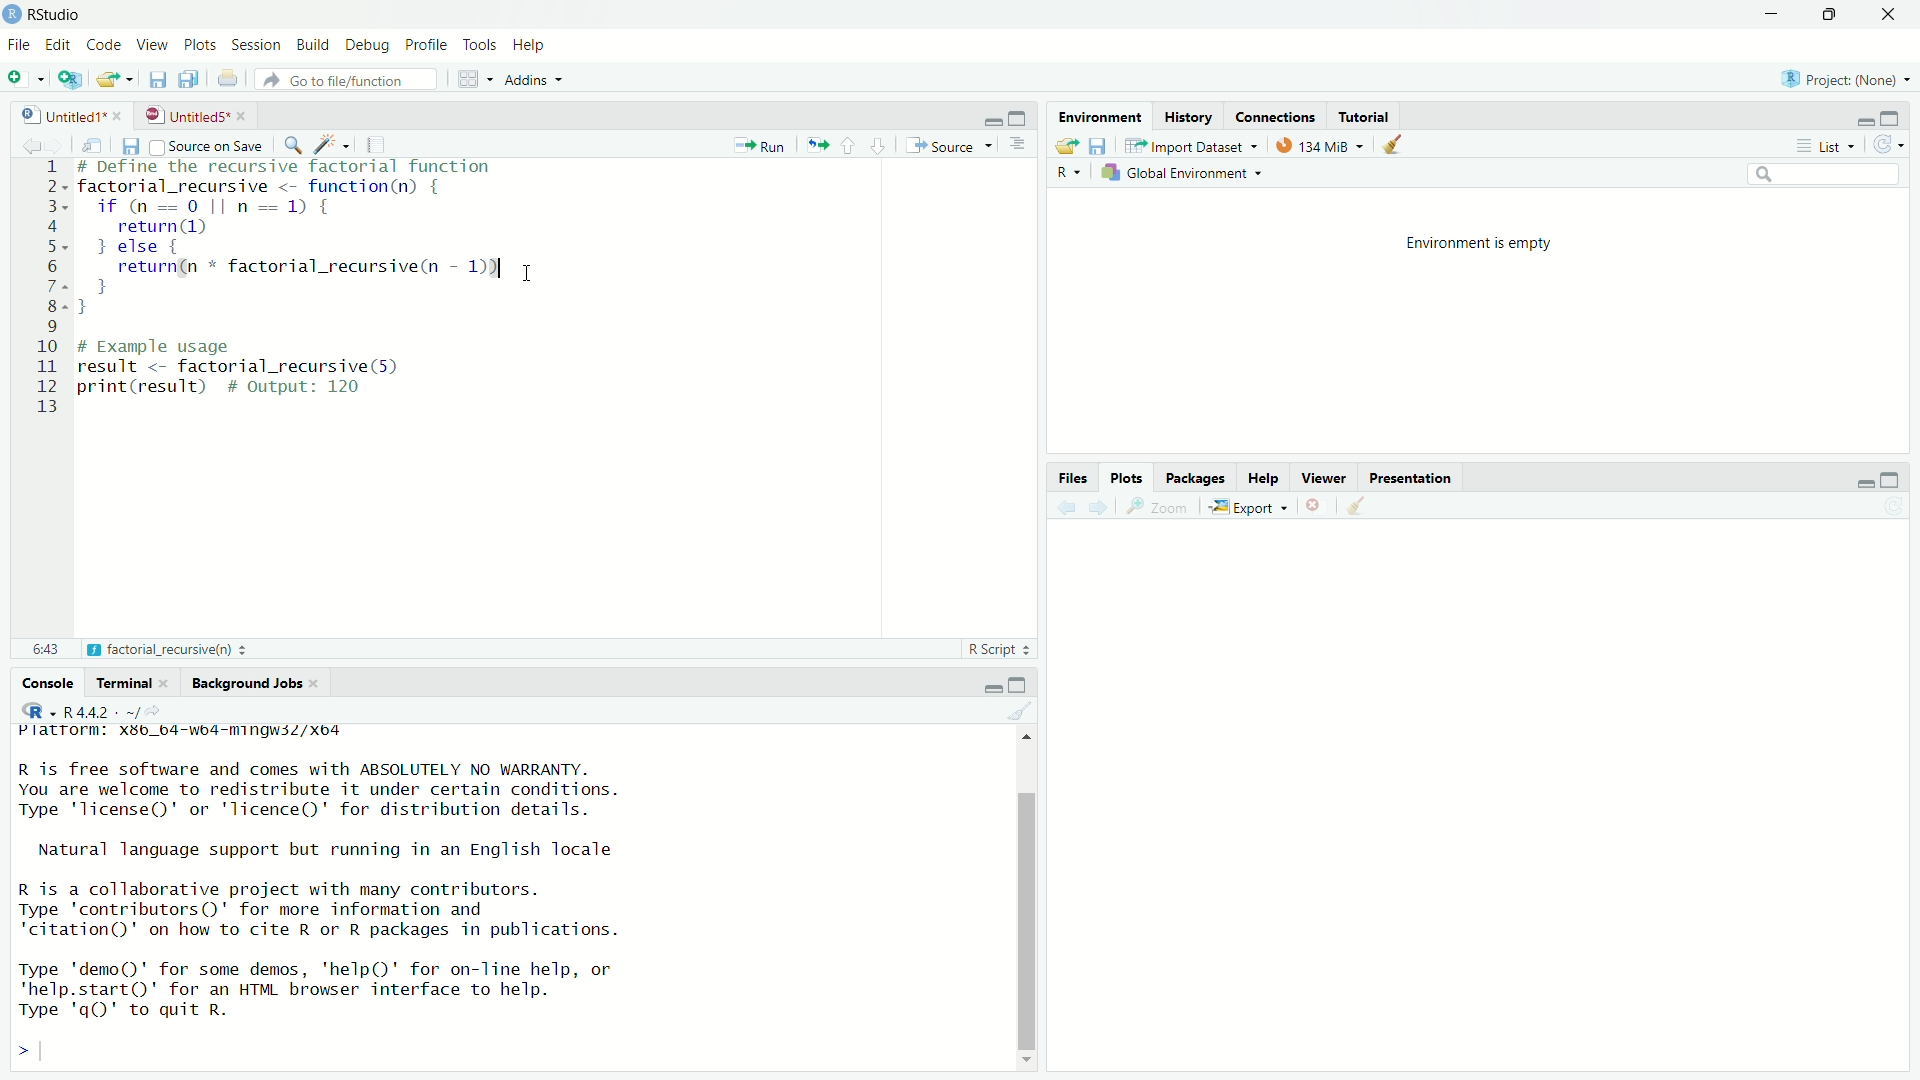 The height and width of the screenshot is (1080, 1920). I want to click on Export, so click(1251, 505).